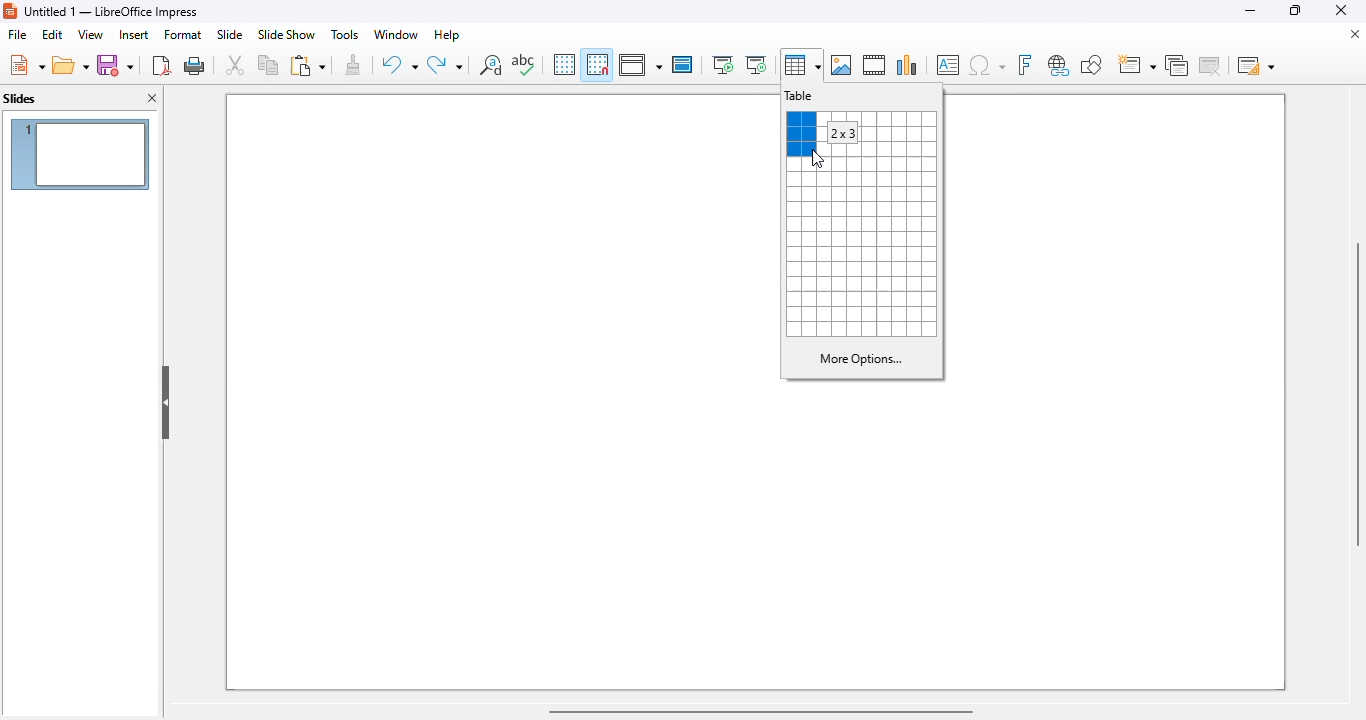 The image size is (1366, 720). Describe the element at coordinates (987, 65) in the screenshot. I see `insert special characters` at that location.